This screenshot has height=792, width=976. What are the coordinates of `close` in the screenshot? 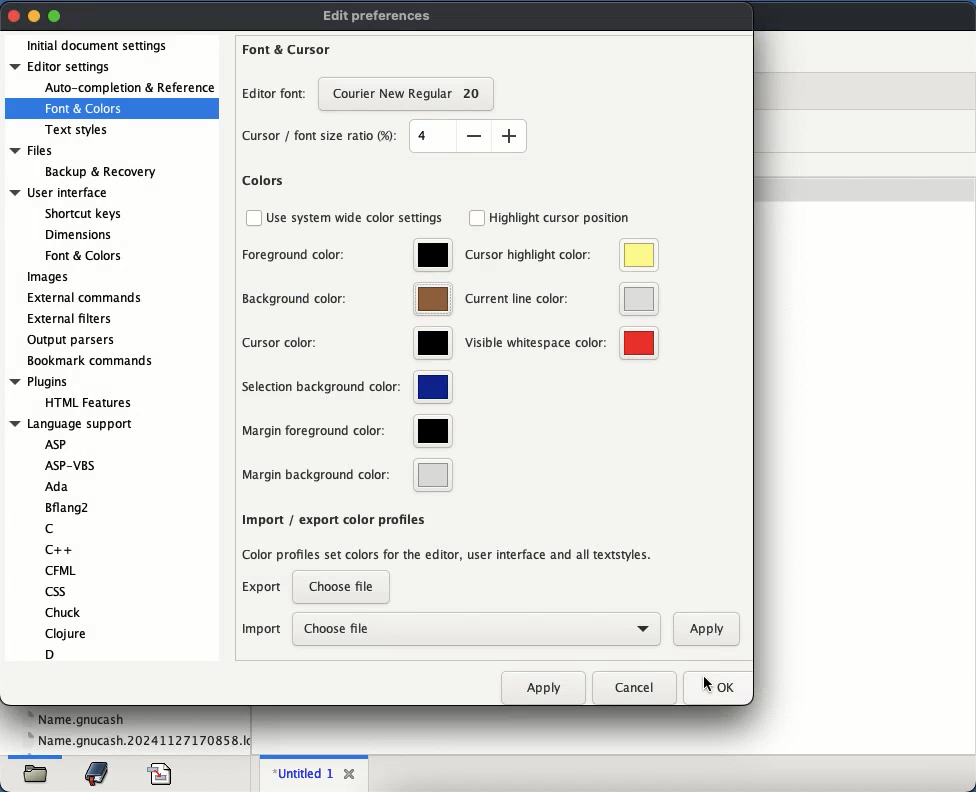 It's located at (349, 774).